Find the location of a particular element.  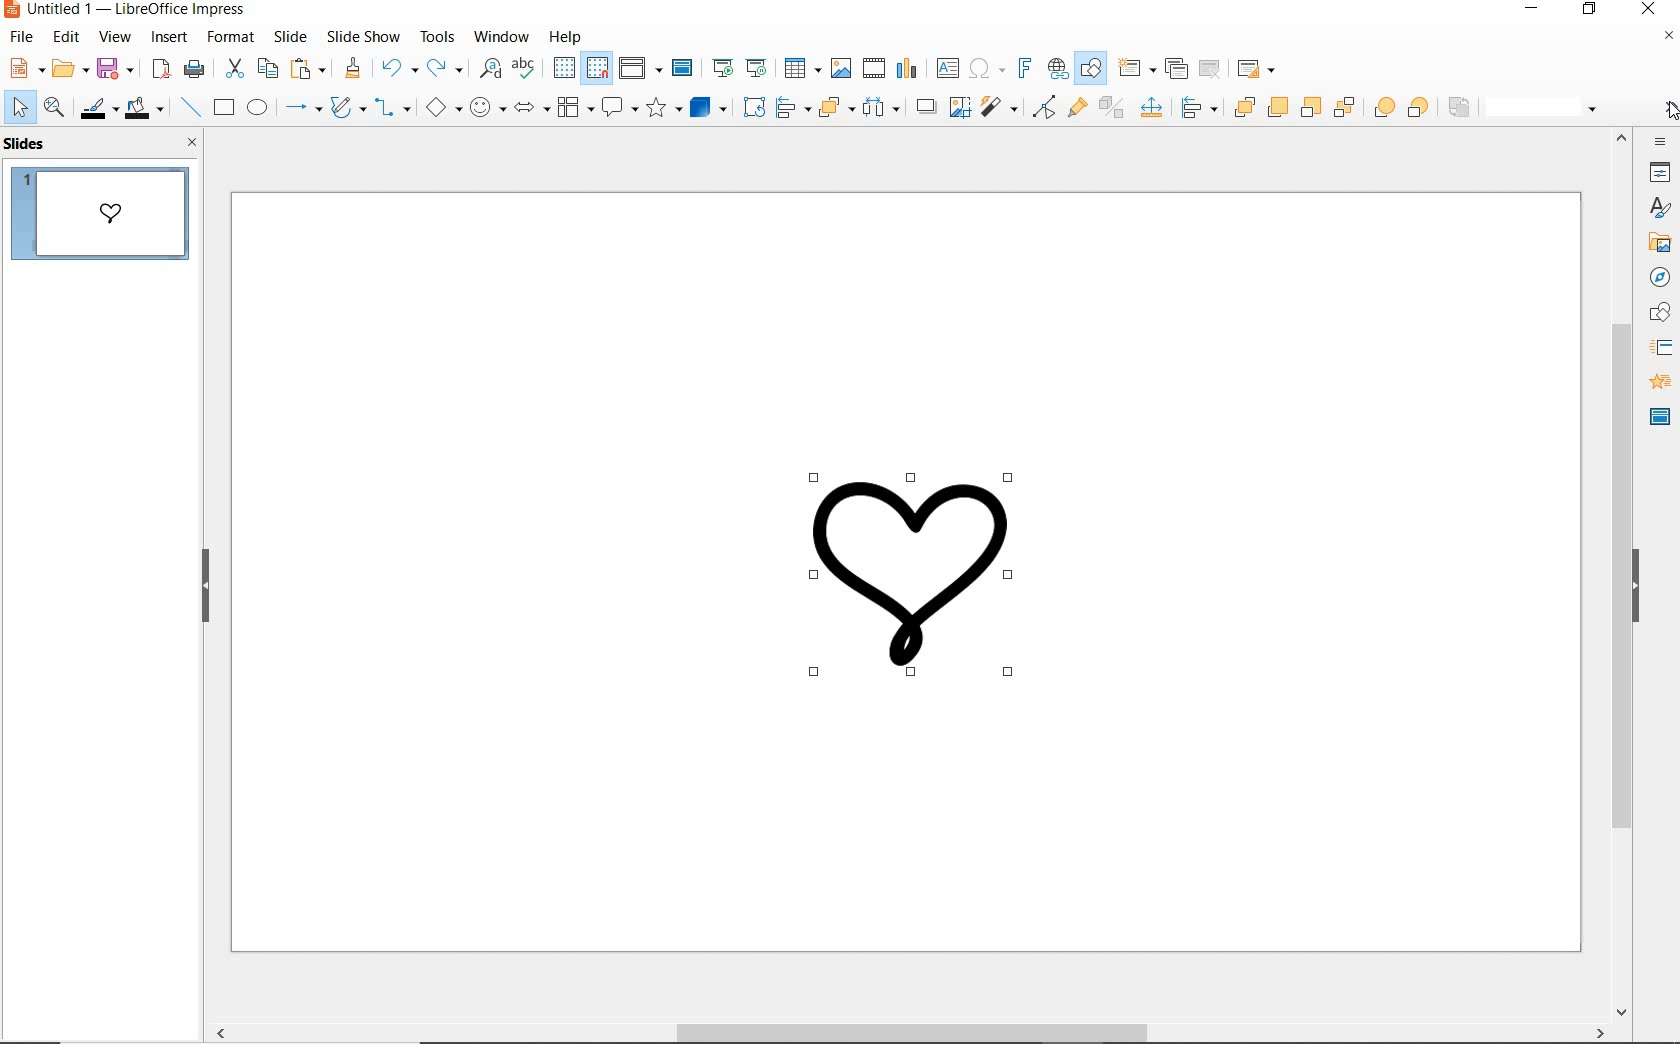

insert hyperlink is located at coordinates (1058, 69).